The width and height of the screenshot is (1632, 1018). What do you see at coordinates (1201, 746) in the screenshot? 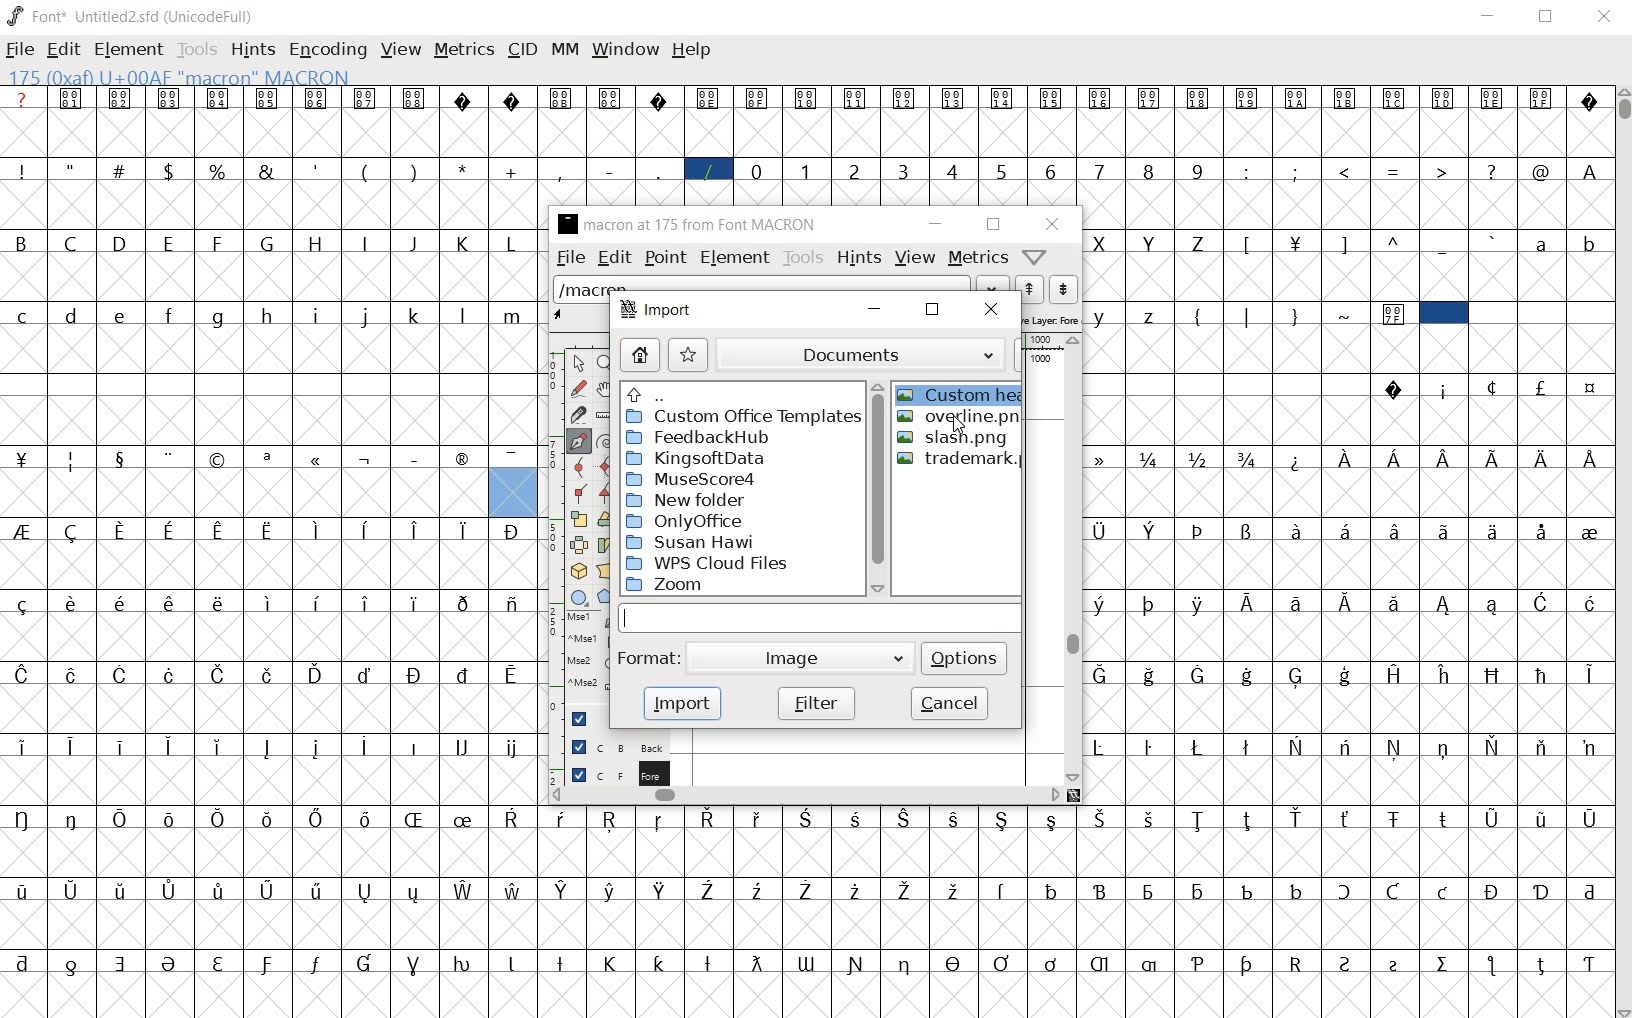
I see `Symbol` at bounding box center [1201, 746].